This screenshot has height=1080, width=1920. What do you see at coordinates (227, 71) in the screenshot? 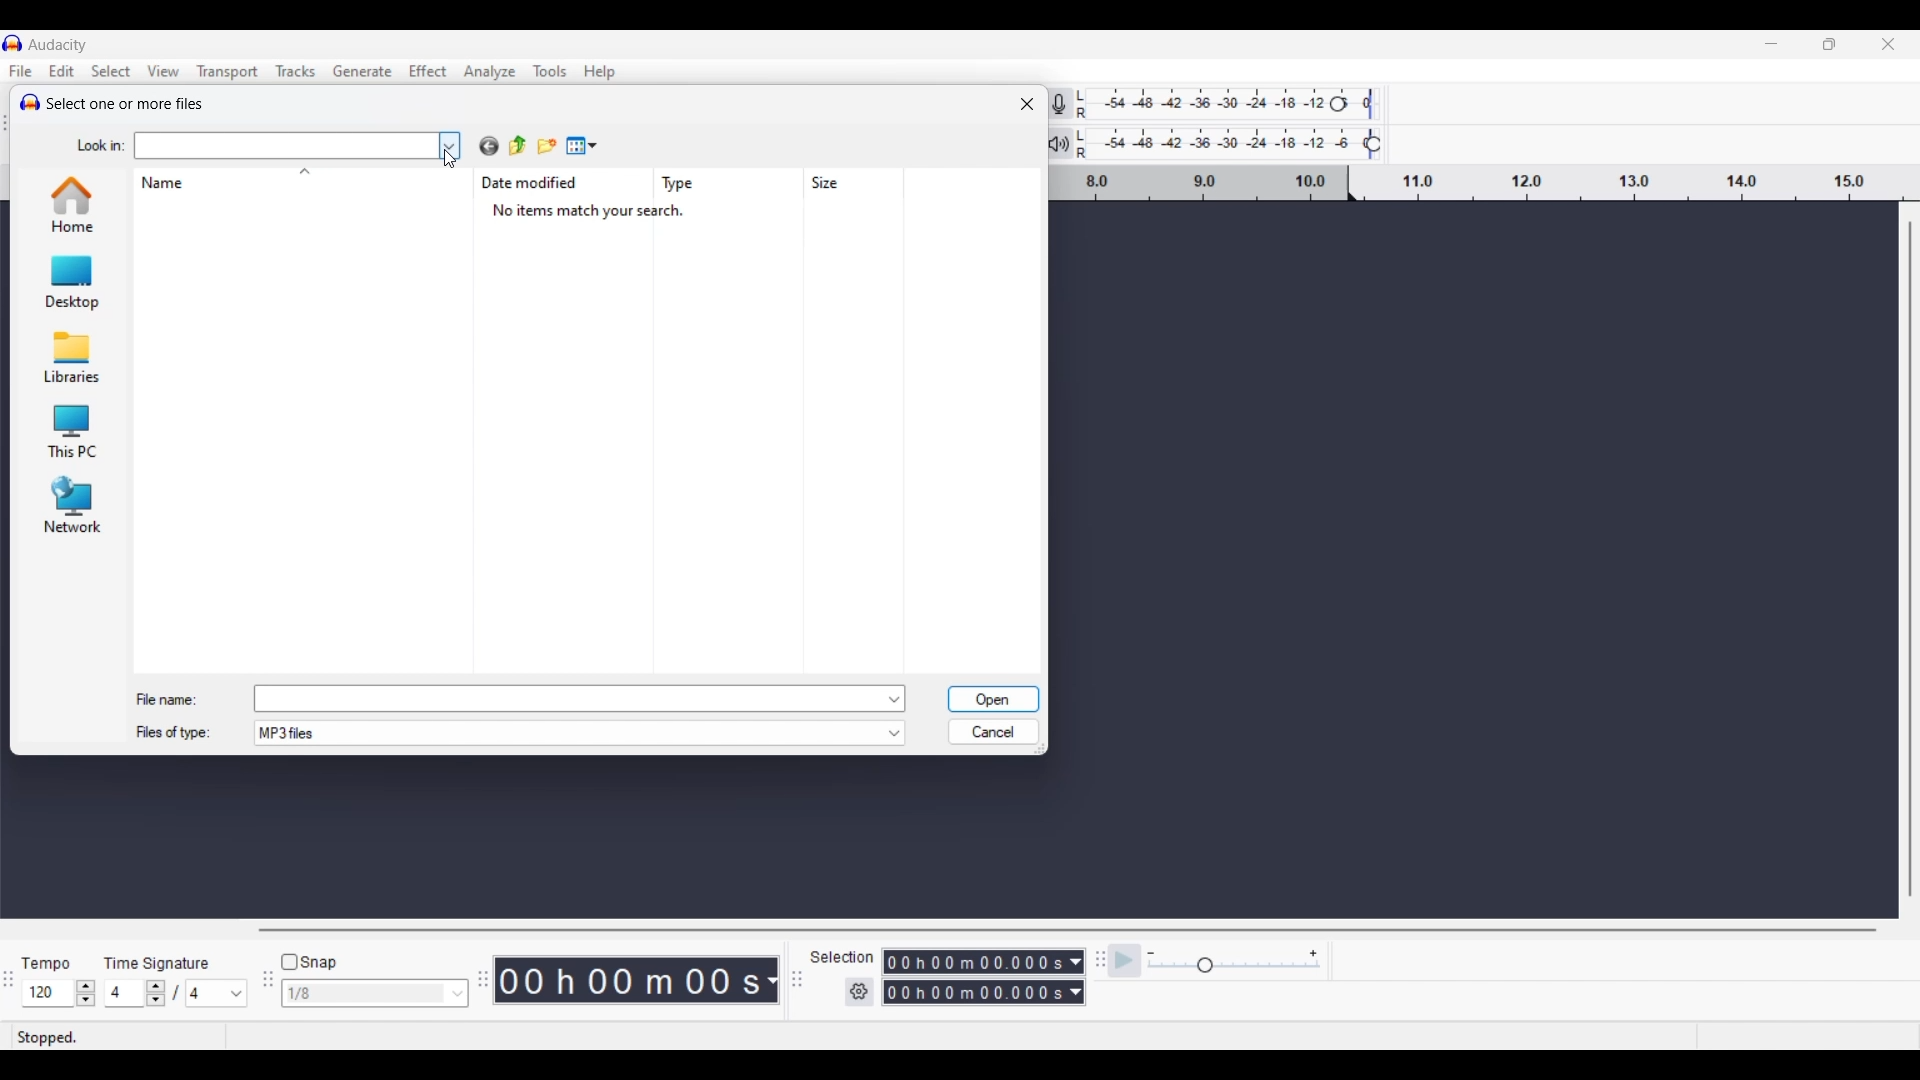
I see `Transport menu` at bounding box center [227, 71].